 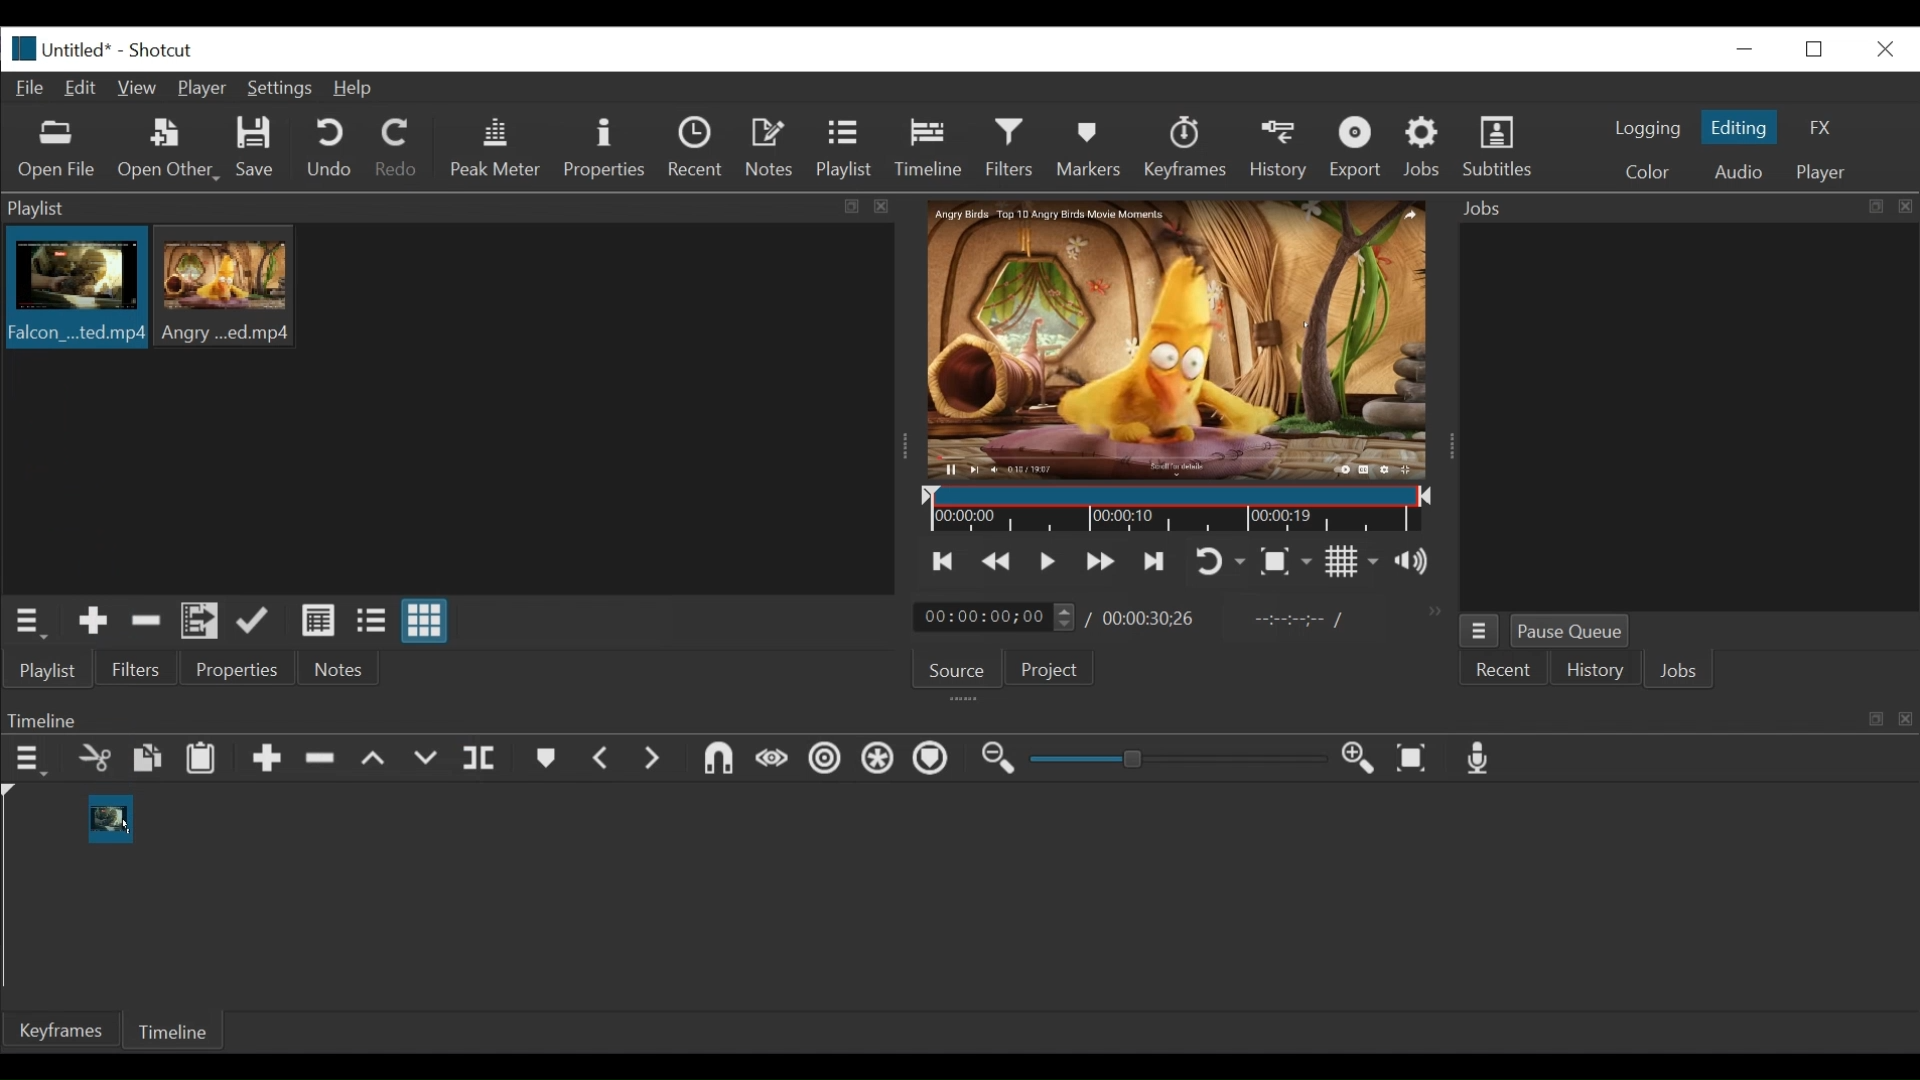 What do you see at coordinates (1480, 763) in the screenshot?
I see `Record audio` at bounding box center [1480, 763].